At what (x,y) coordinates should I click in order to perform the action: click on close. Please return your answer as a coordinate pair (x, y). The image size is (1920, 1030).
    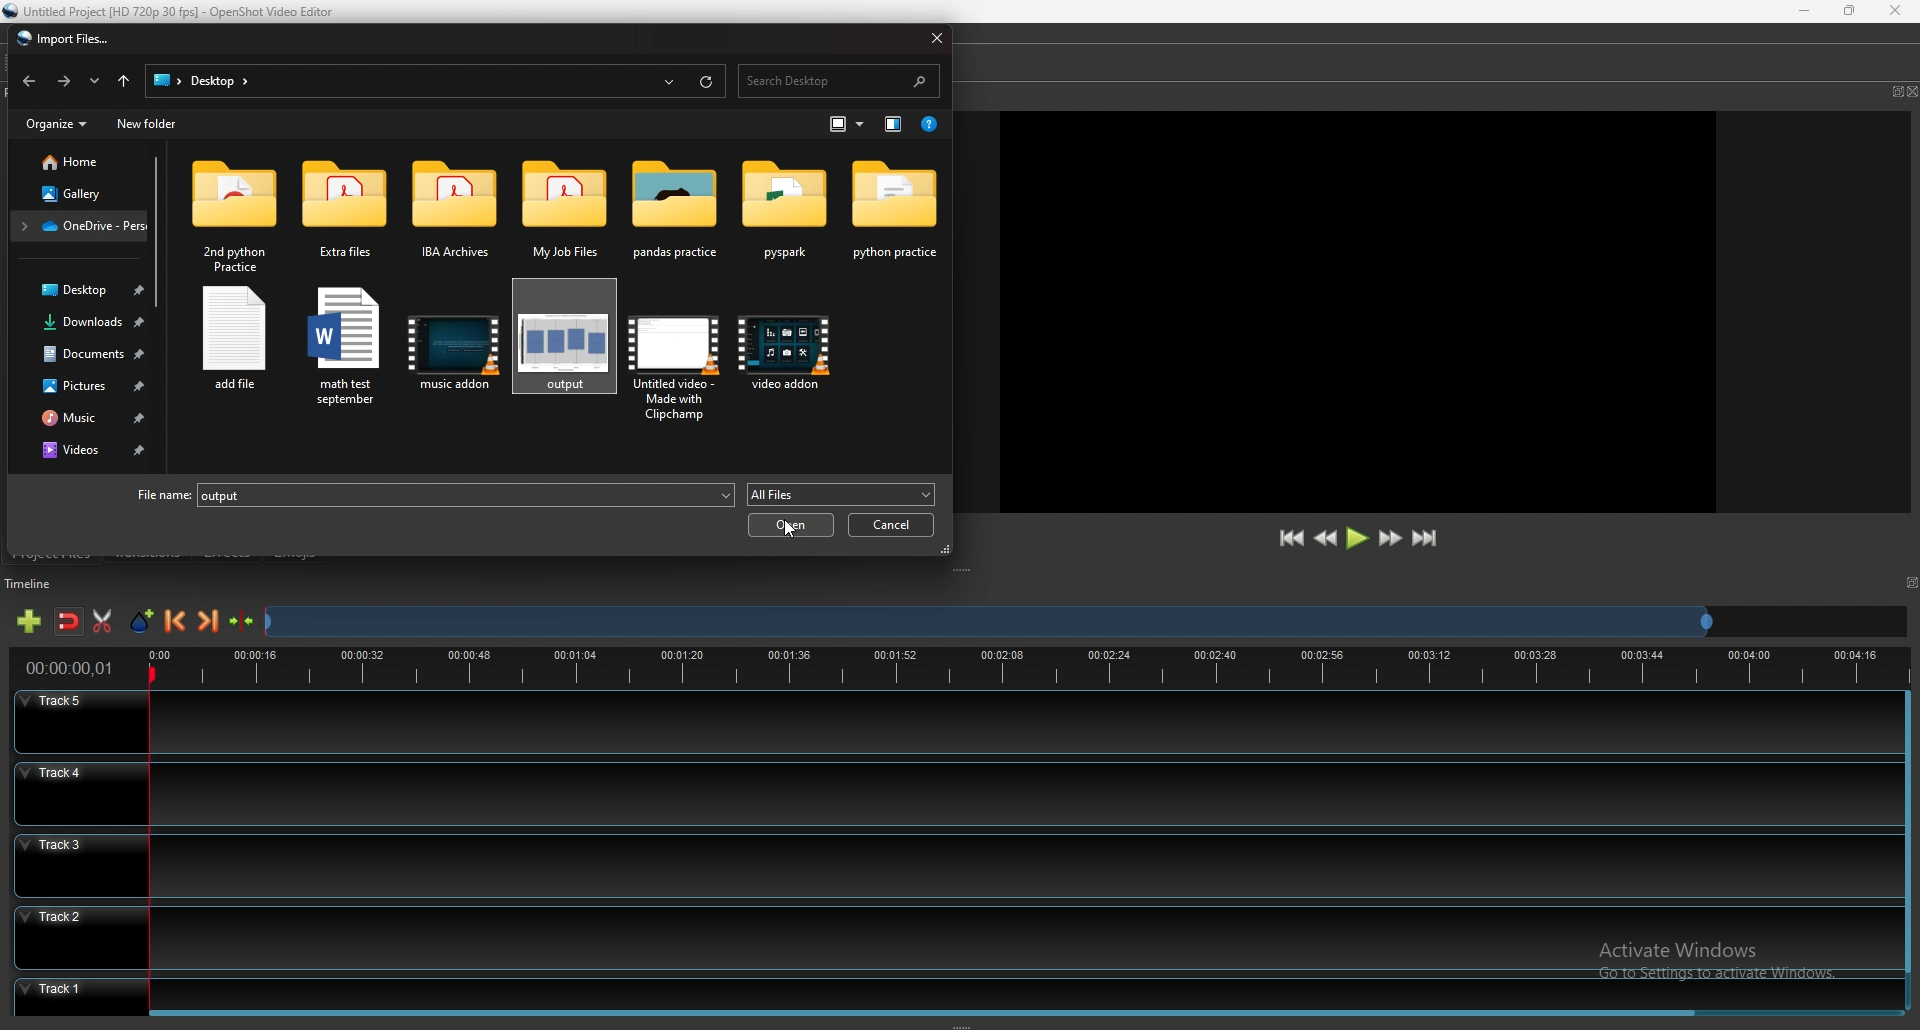
    Looking at the image, I should click on (1892, 10).